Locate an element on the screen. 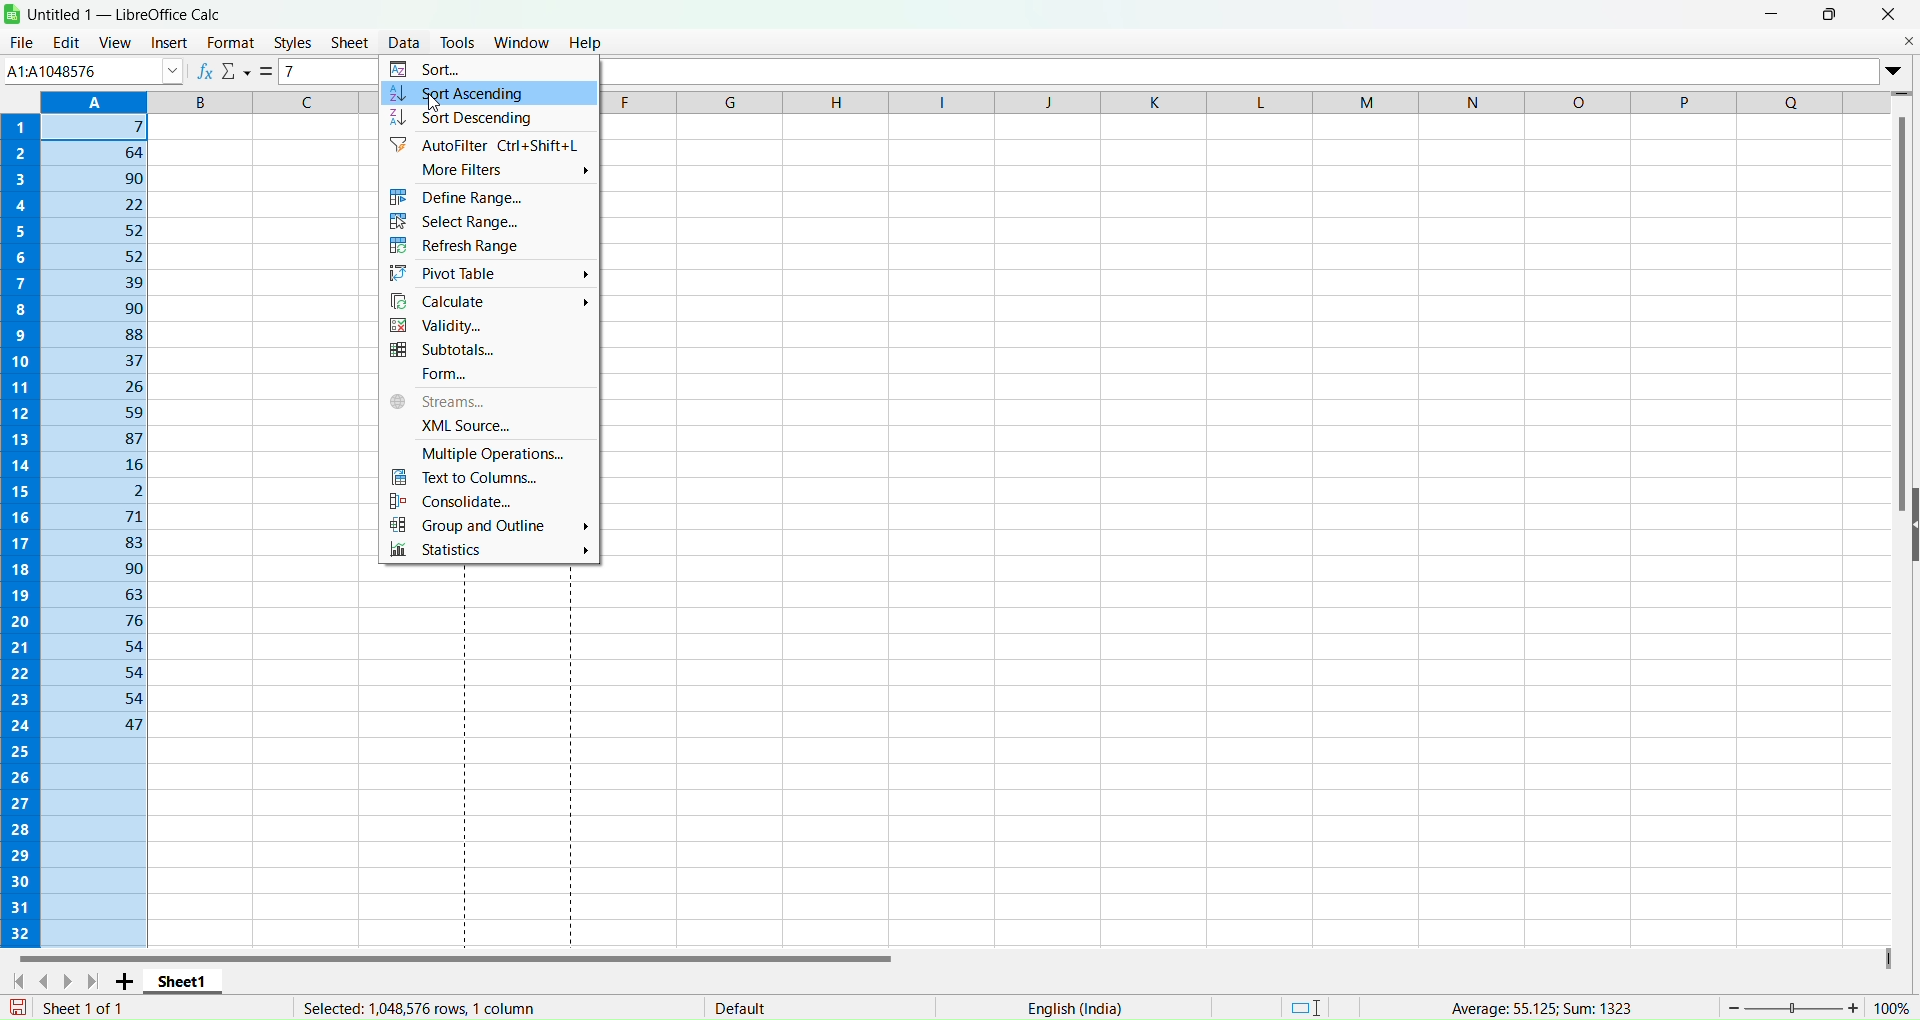 This screenshot has width=1920, height=1020. Help is located at coordinates (587, 41).